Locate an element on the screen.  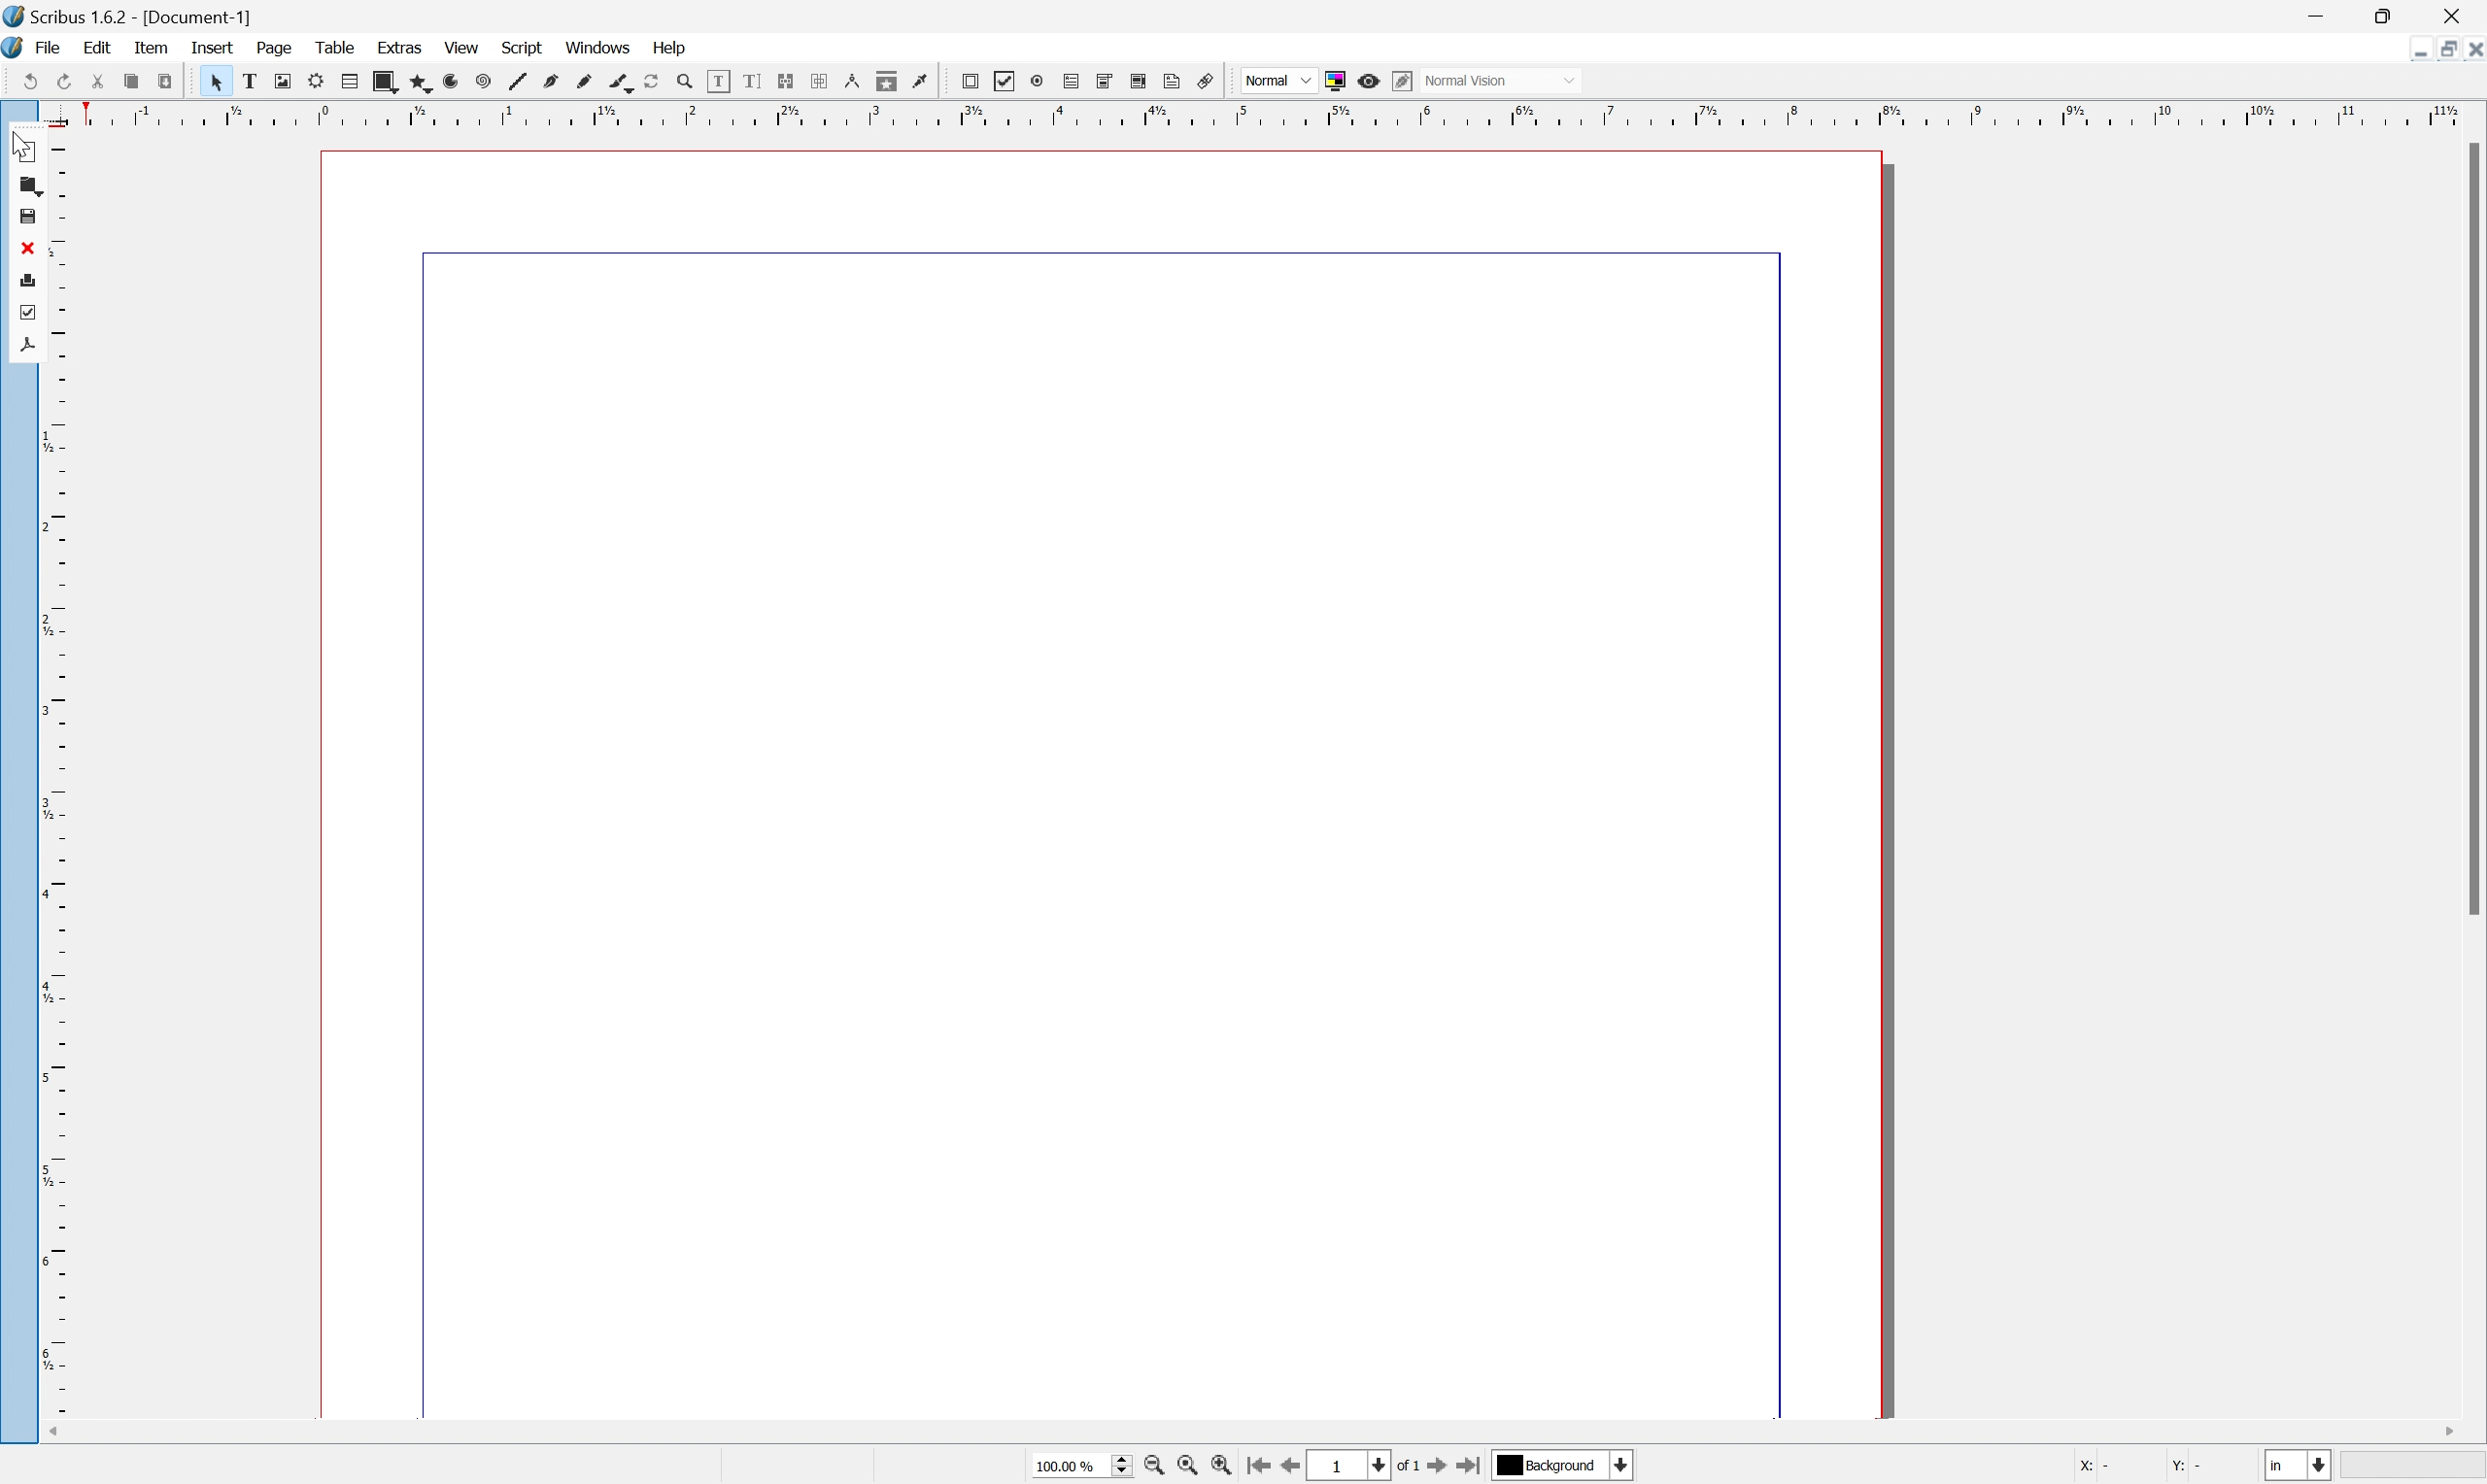
close is located at coordinates (2458, 15).